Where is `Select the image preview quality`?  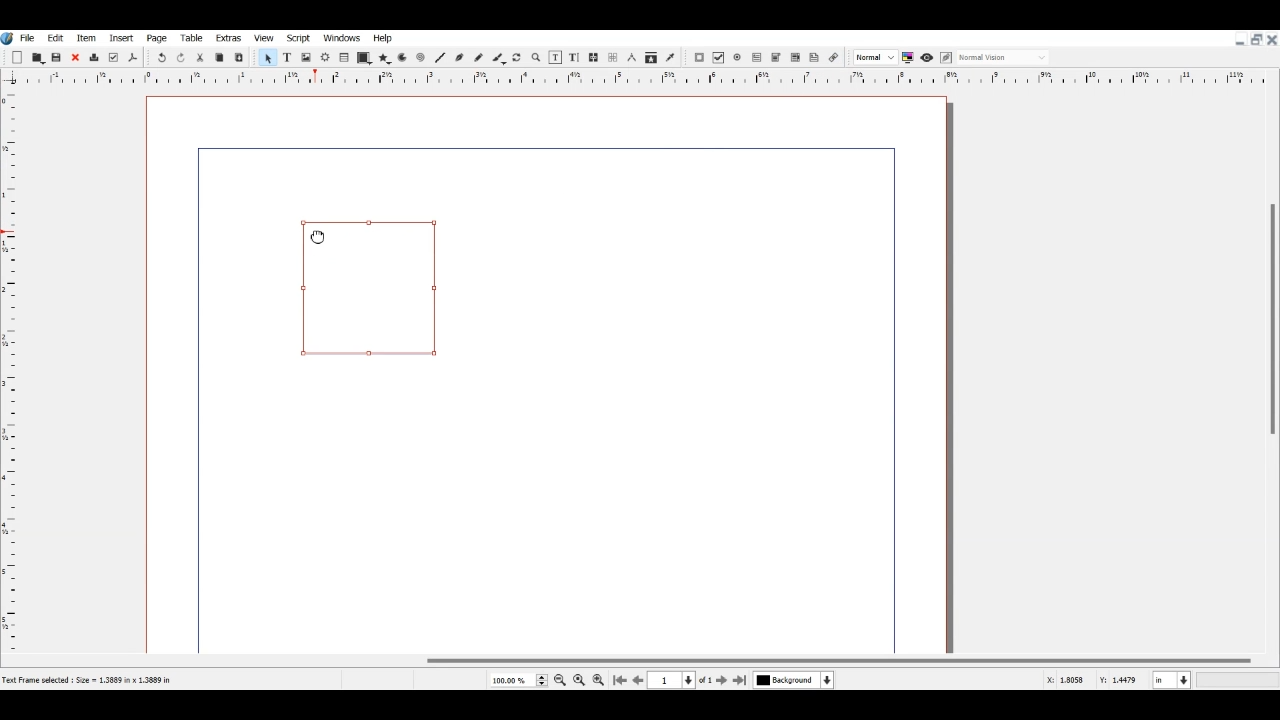 Select the image preview quality is located at coordinates (874, 57).